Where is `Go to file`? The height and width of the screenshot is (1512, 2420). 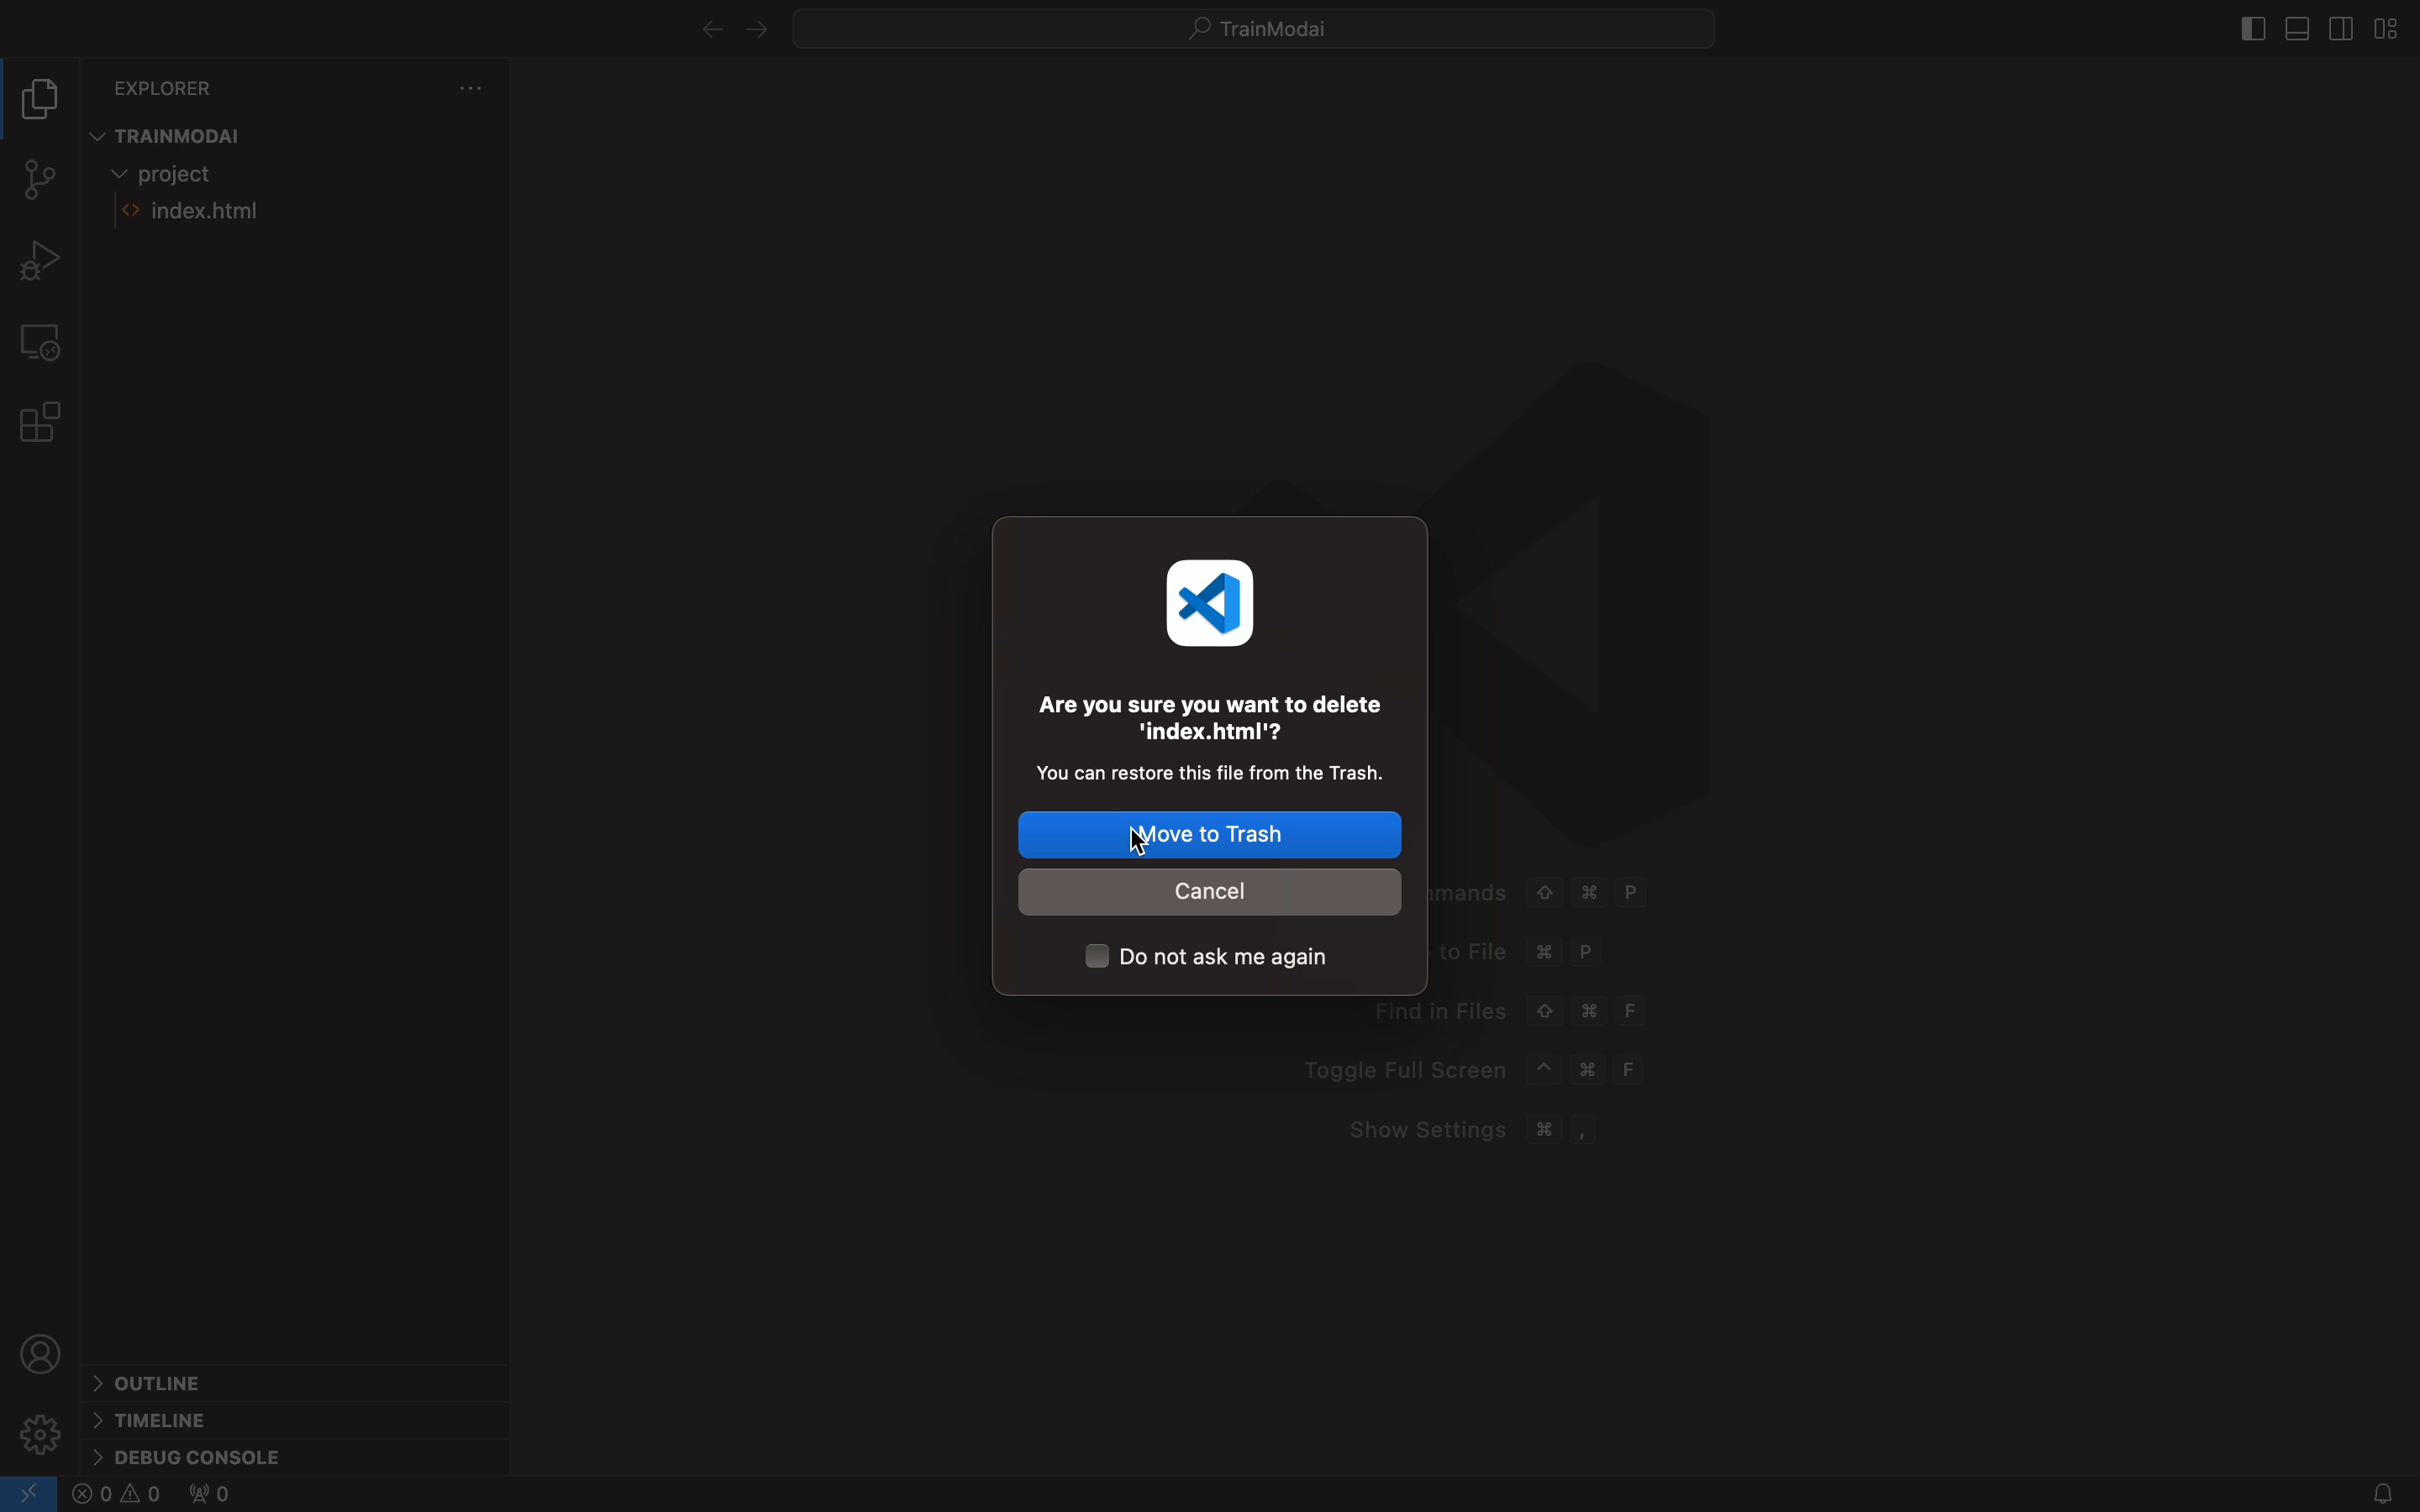 Go to file is located at coordinates (1514, 955).